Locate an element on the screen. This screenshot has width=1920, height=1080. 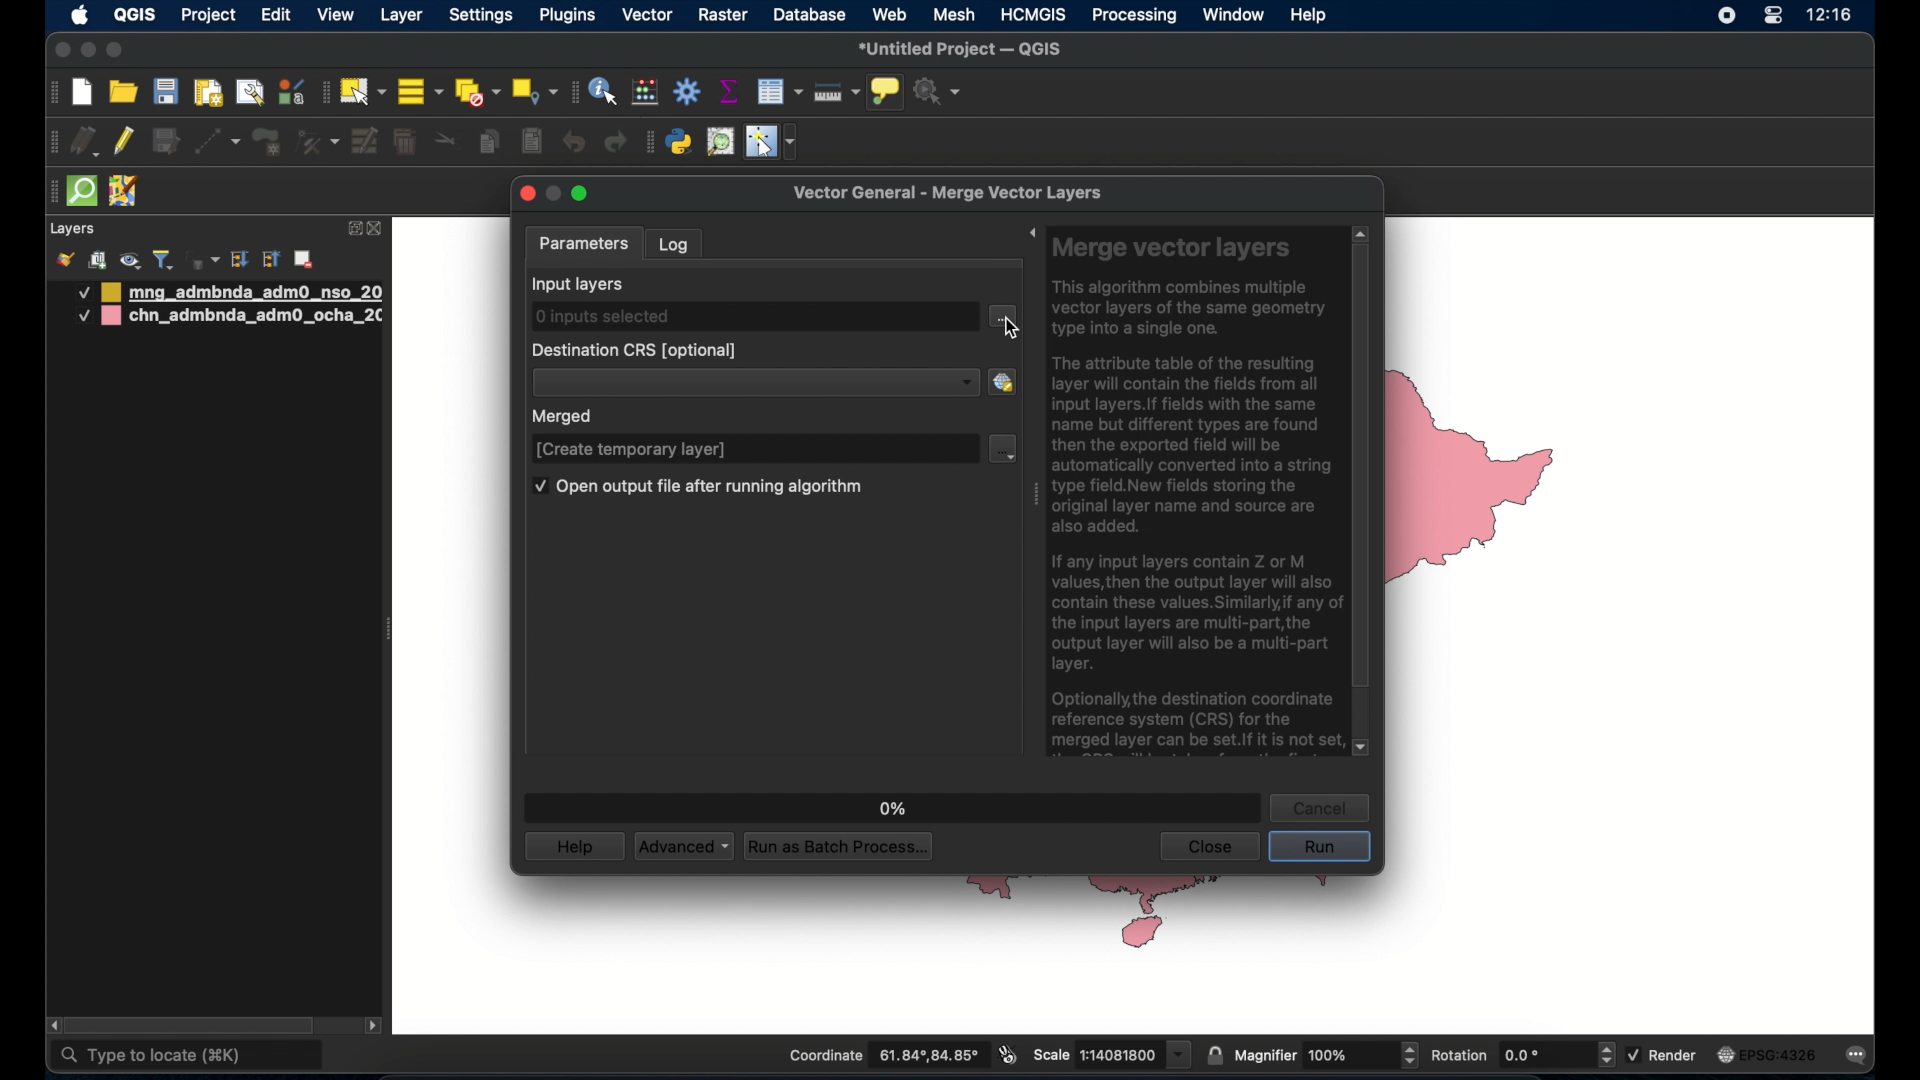
time is located at coordinates (1830, 17).